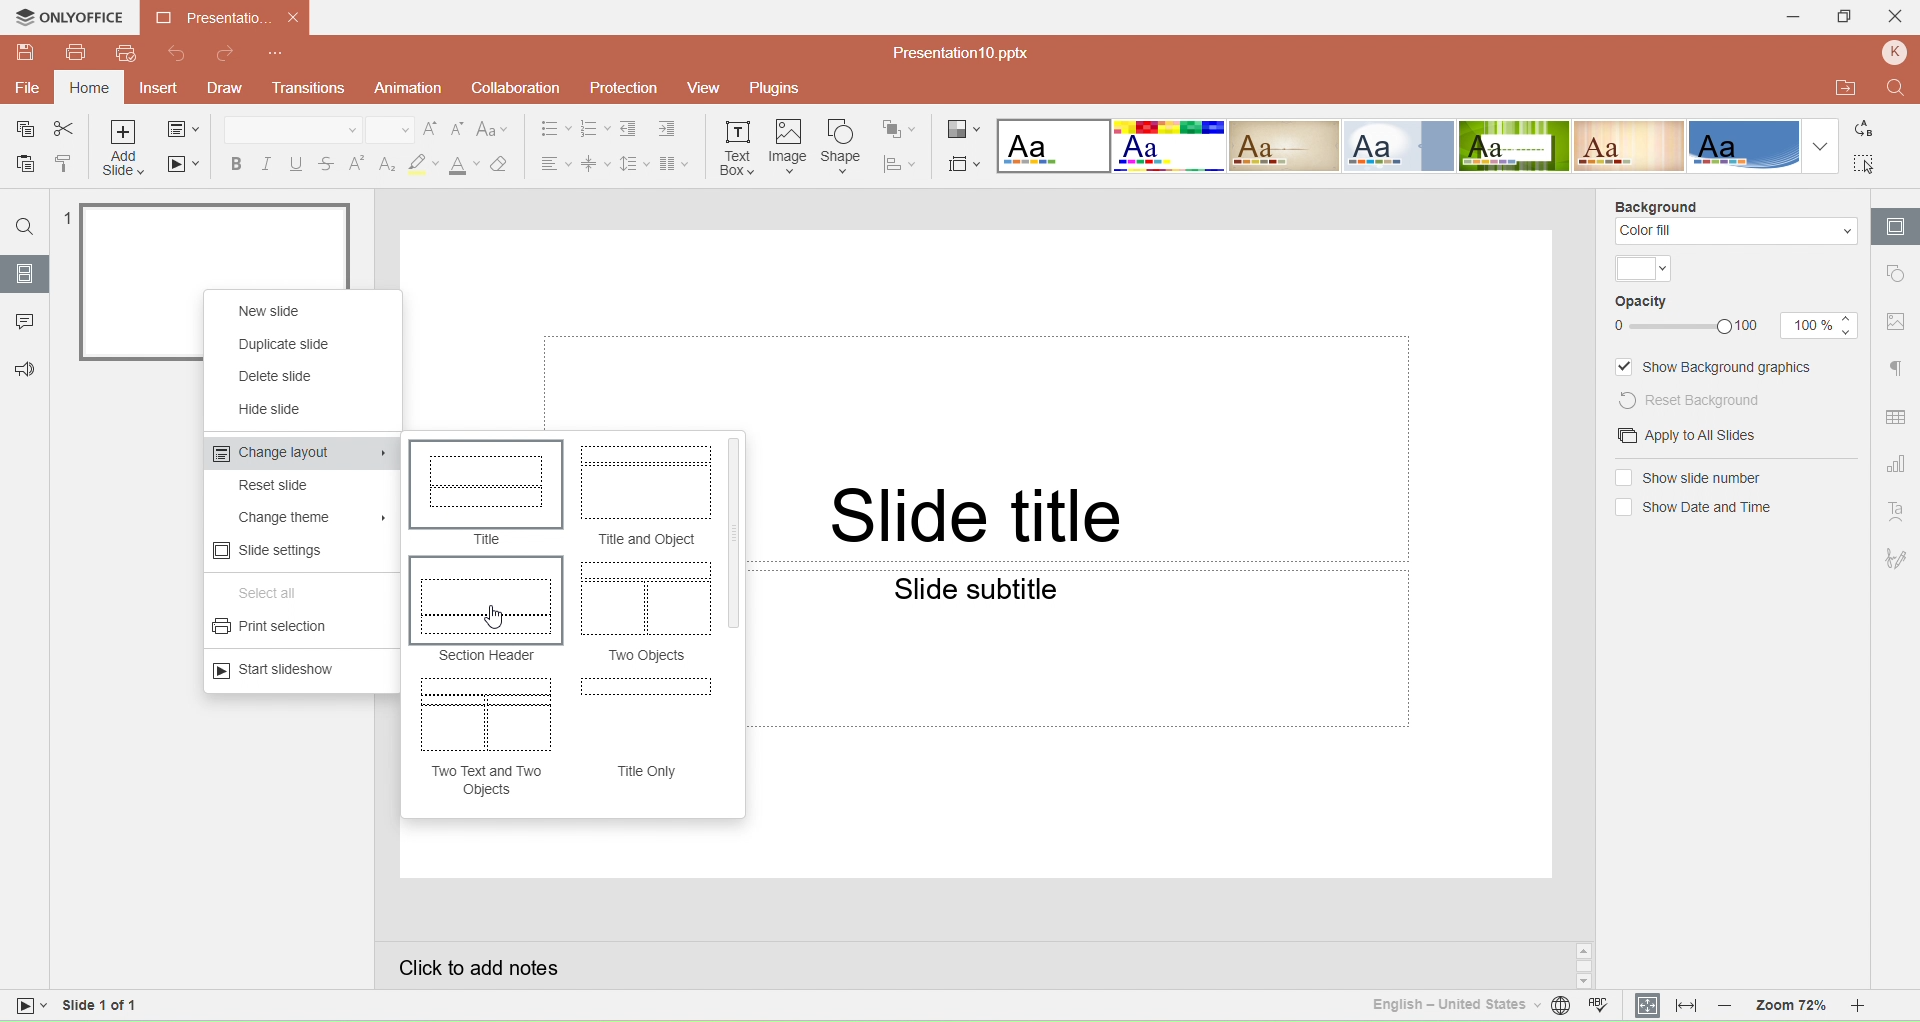 Image resolution: width=1920 pixels, height=1022 pixels. Describe the element at coordinates (594, 130) in the screenshot. I see `Numbering` at that location.